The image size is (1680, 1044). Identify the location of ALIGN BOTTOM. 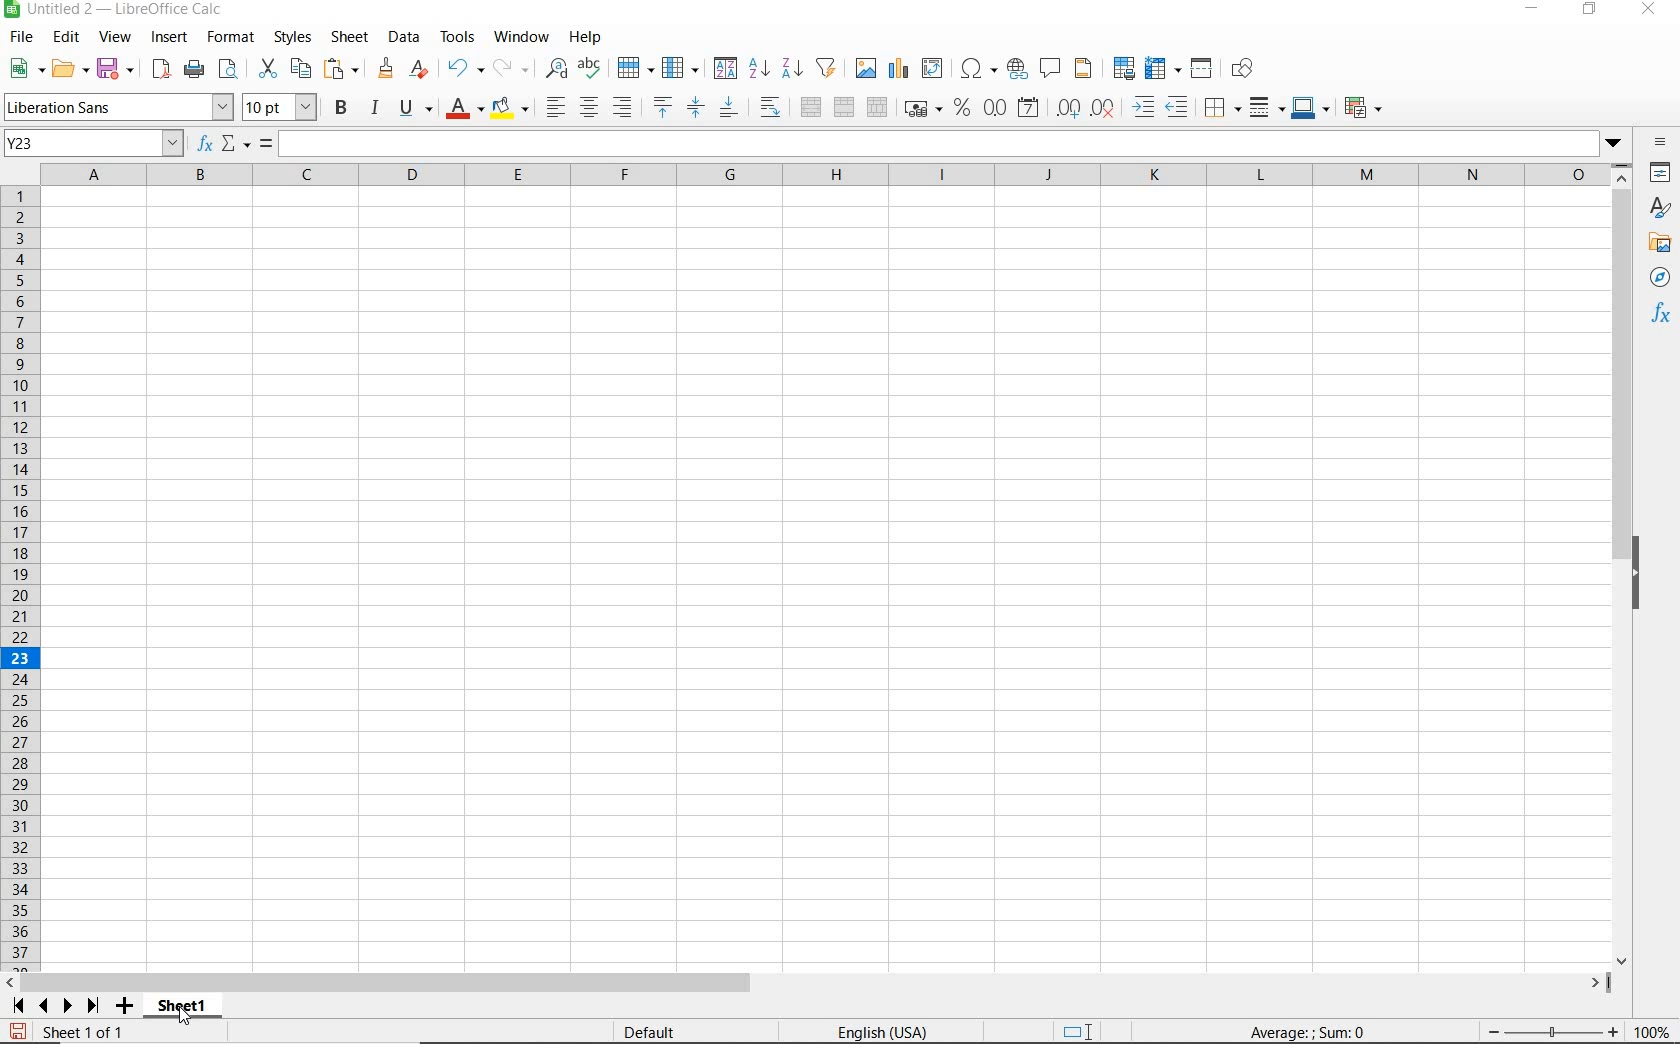
(728, 110).